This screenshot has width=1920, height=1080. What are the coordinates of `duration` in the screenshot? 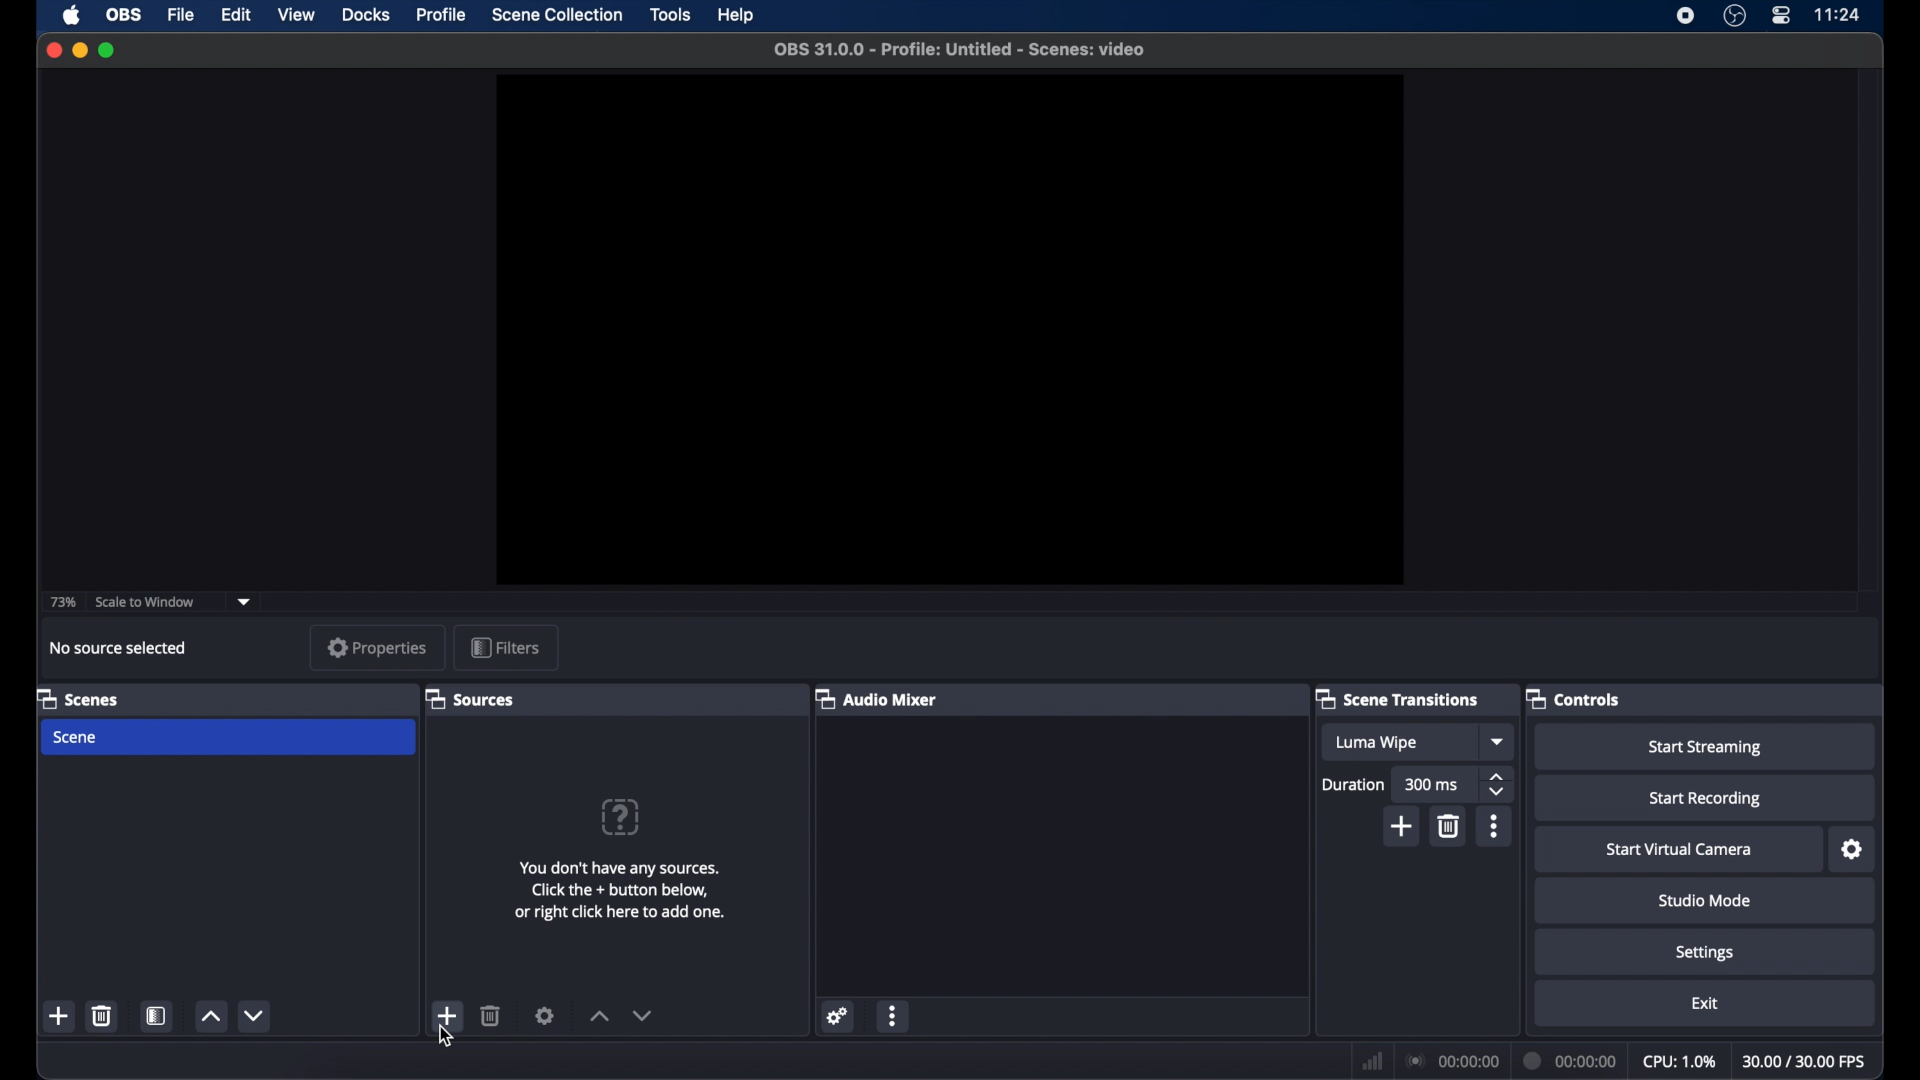 It's located at (1571, 1061).